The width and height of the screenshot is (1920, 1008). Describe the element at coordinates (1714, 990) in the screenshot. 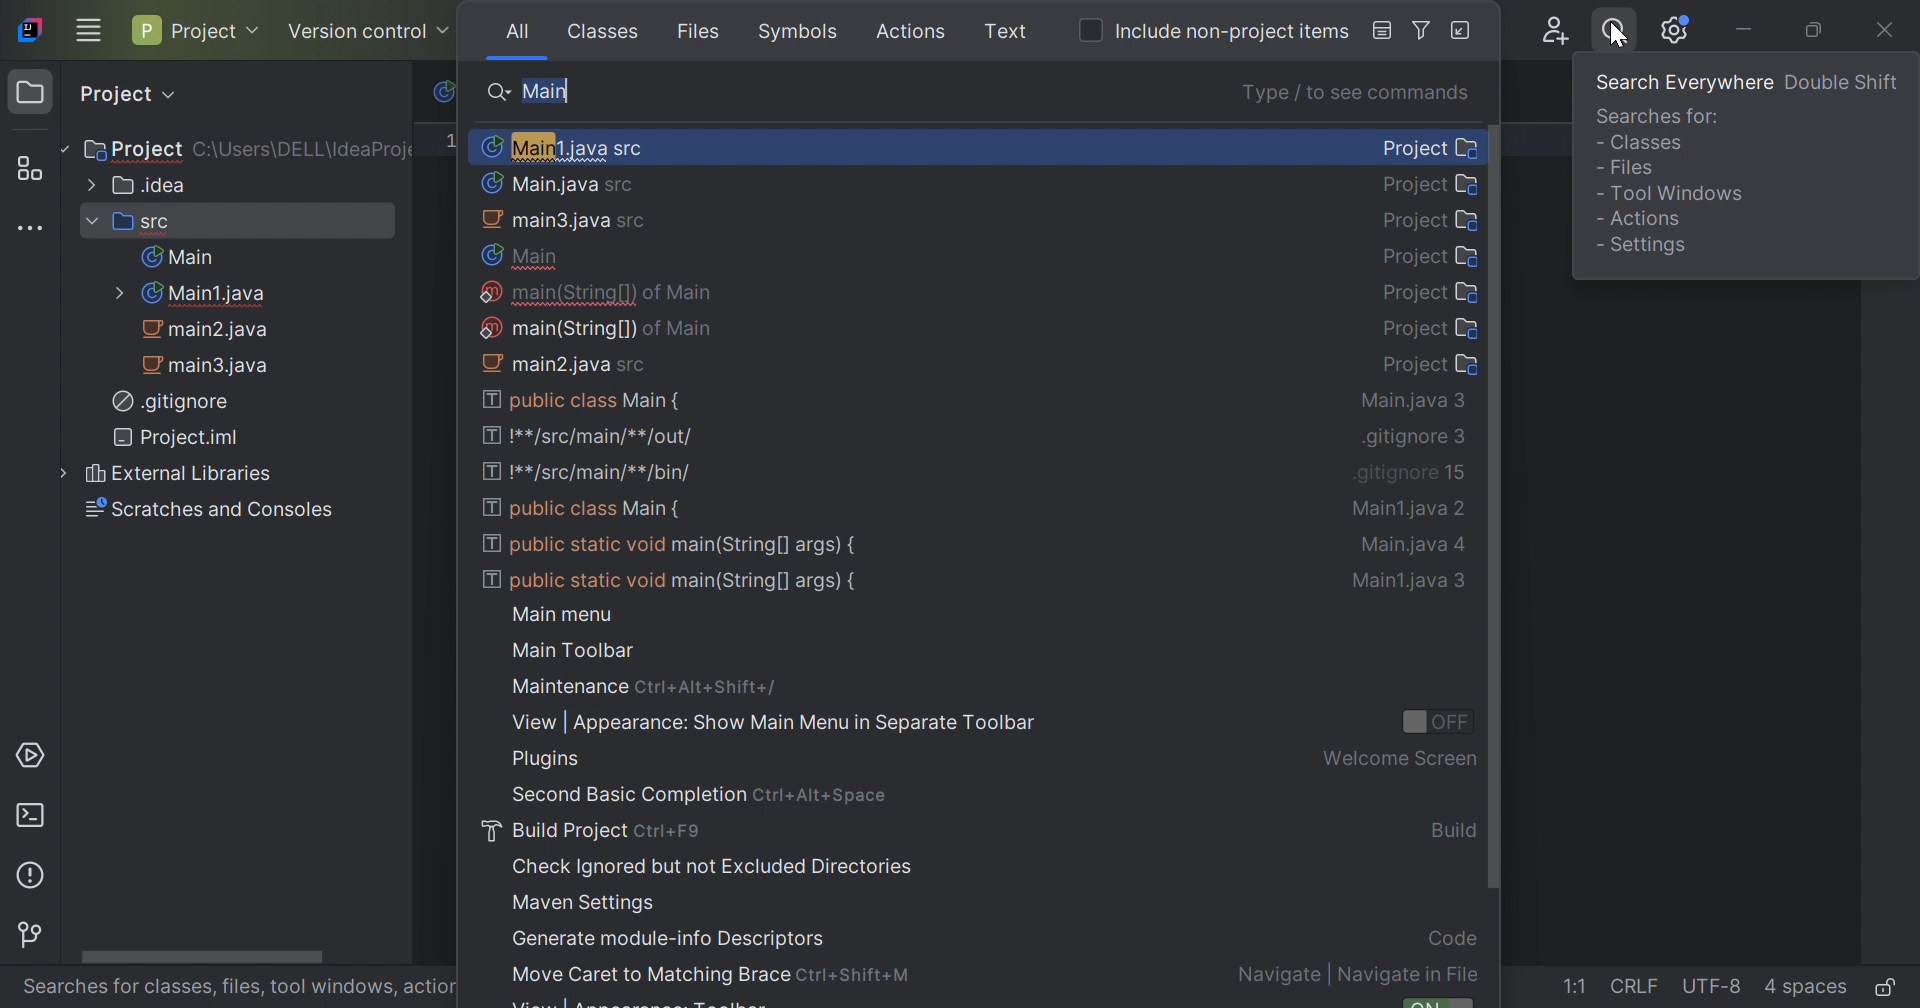

I see `UTF-8` at that location.